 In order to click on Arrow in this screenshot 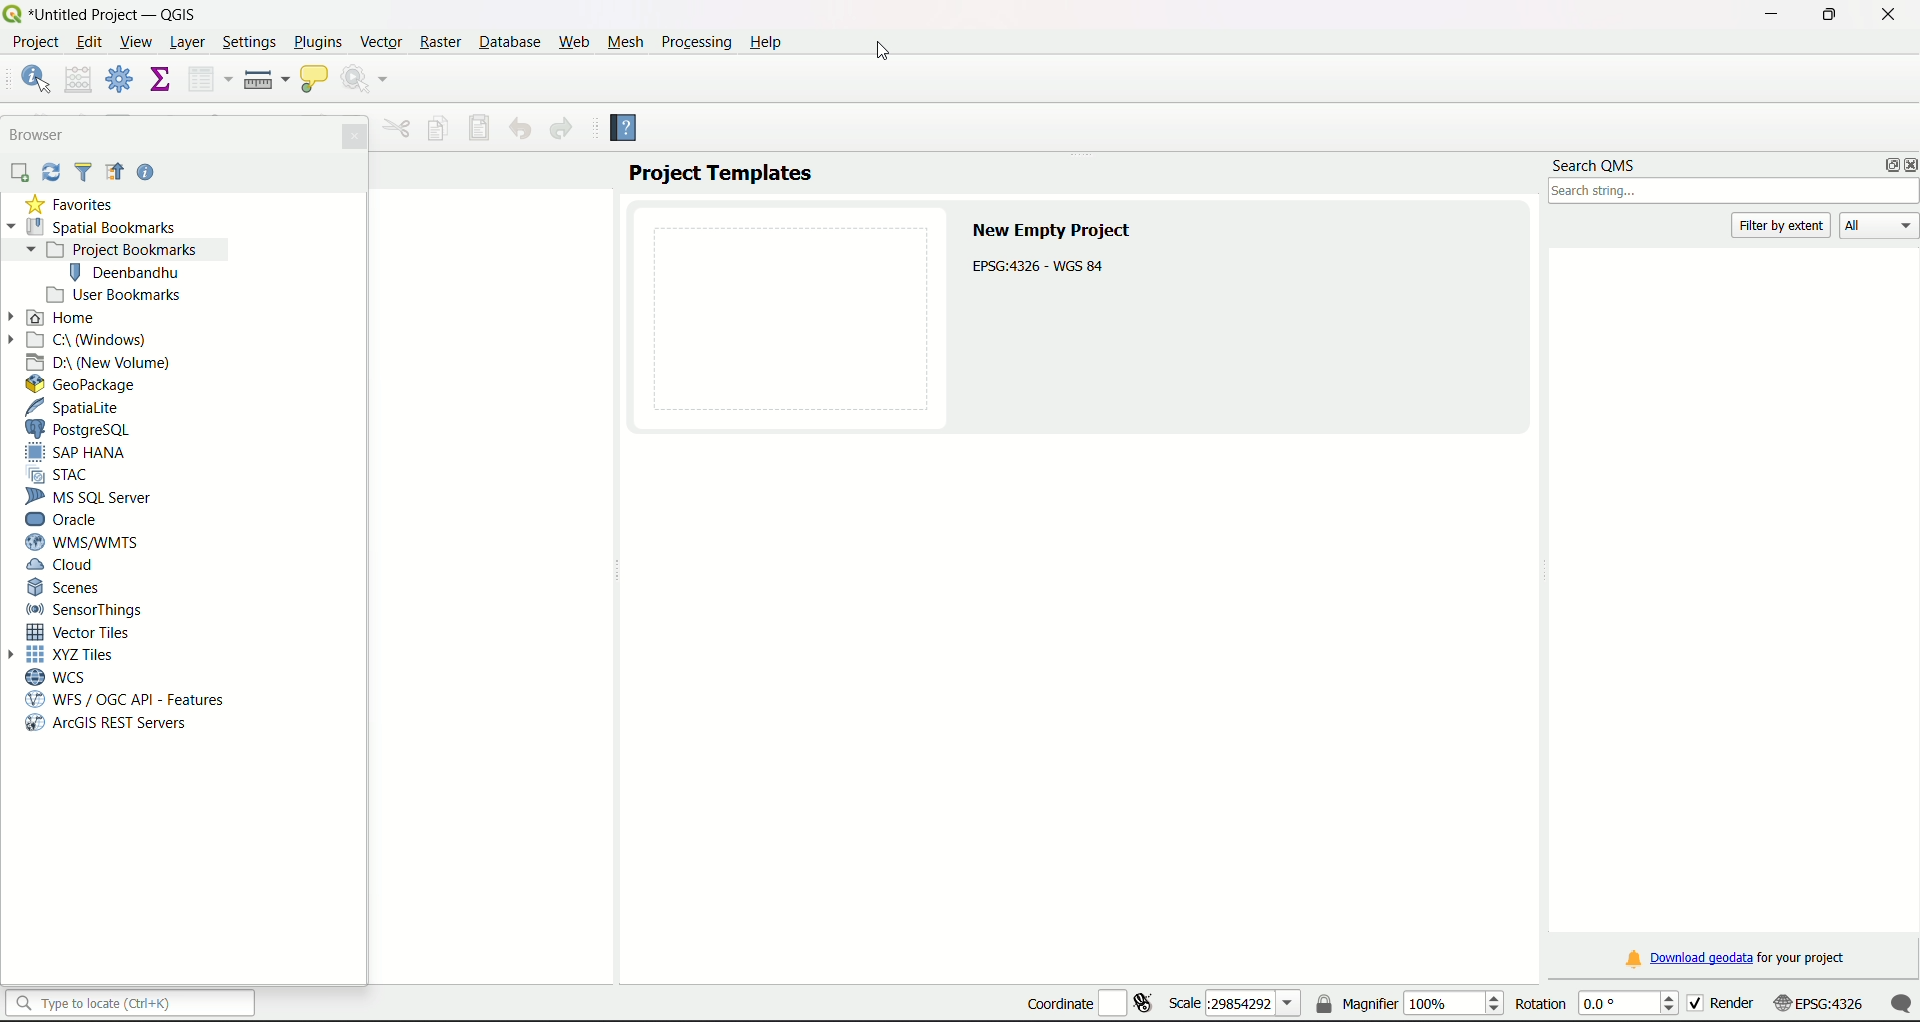, I will do `click(12, 343)`.